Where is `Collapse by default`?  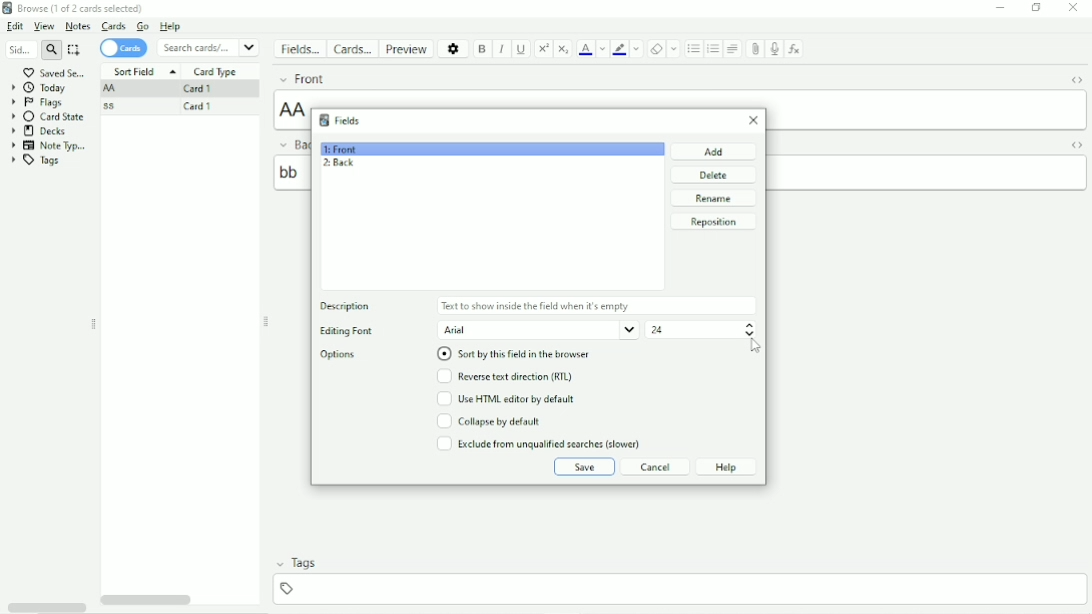 Collapse by default is located at coordinates (489, 421).